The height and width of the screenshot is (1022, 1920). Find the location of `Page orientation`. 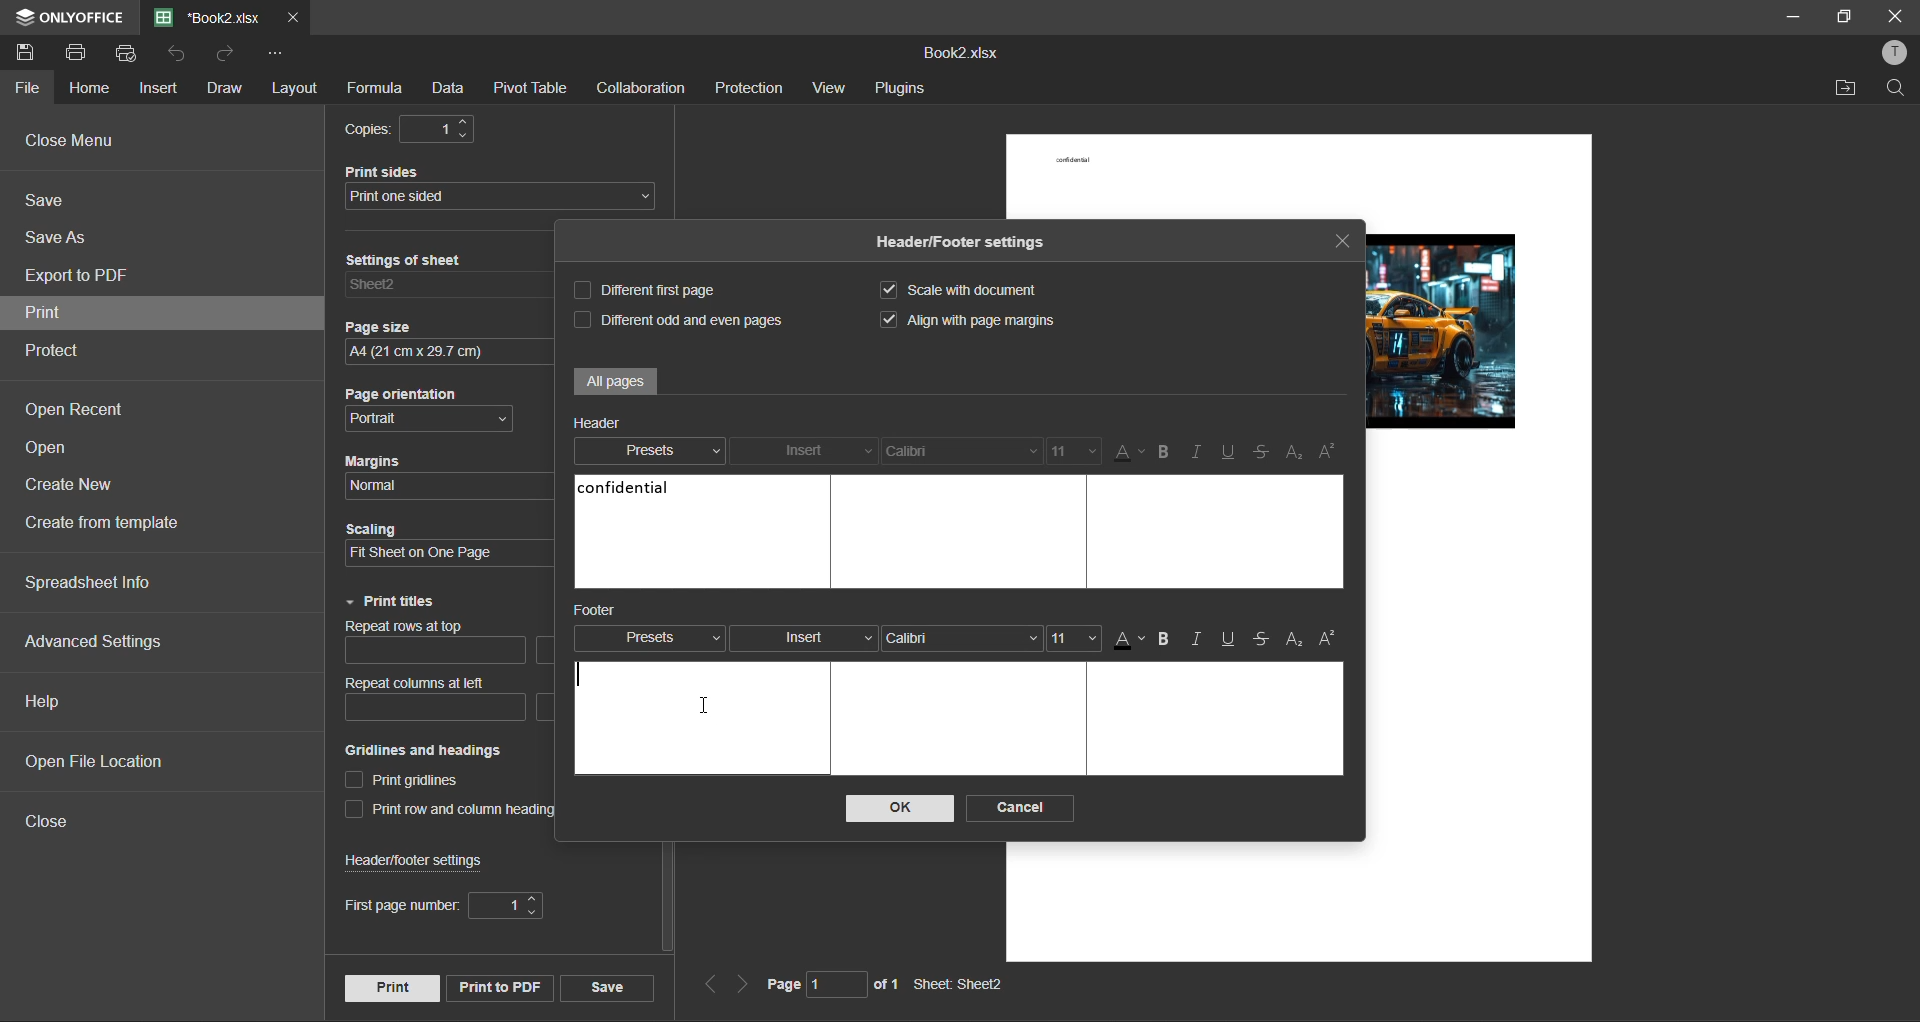

Page orientation is located at coordinates (399, 394).